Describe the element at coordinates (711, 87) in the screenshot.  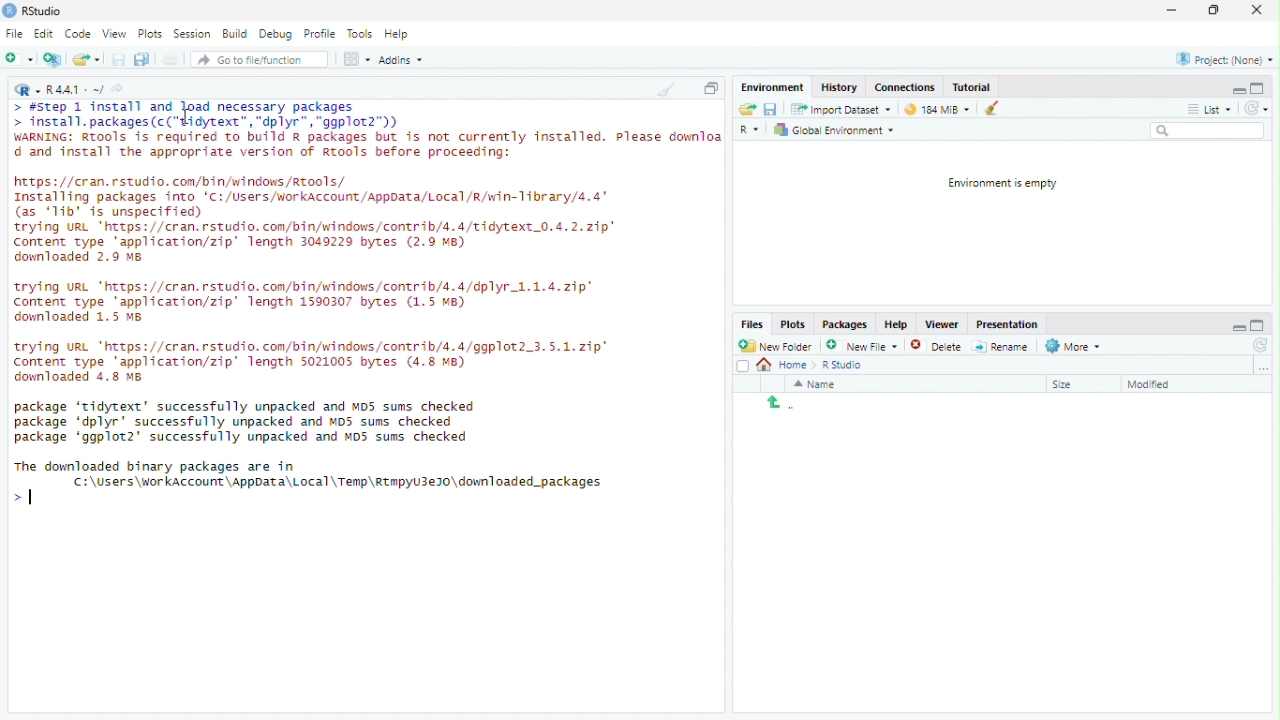
I see `Copy` at that location.